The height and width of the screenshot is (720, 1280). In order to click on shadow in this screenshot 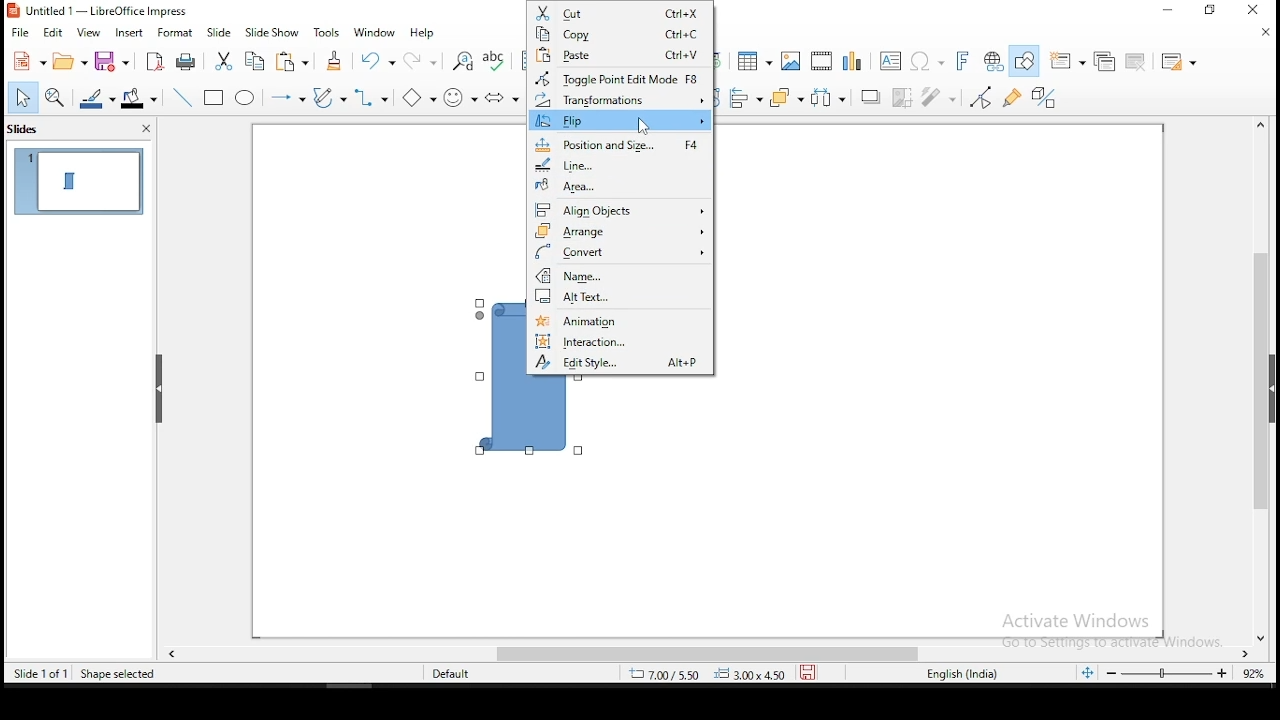, I will do `click(868, 97)`.